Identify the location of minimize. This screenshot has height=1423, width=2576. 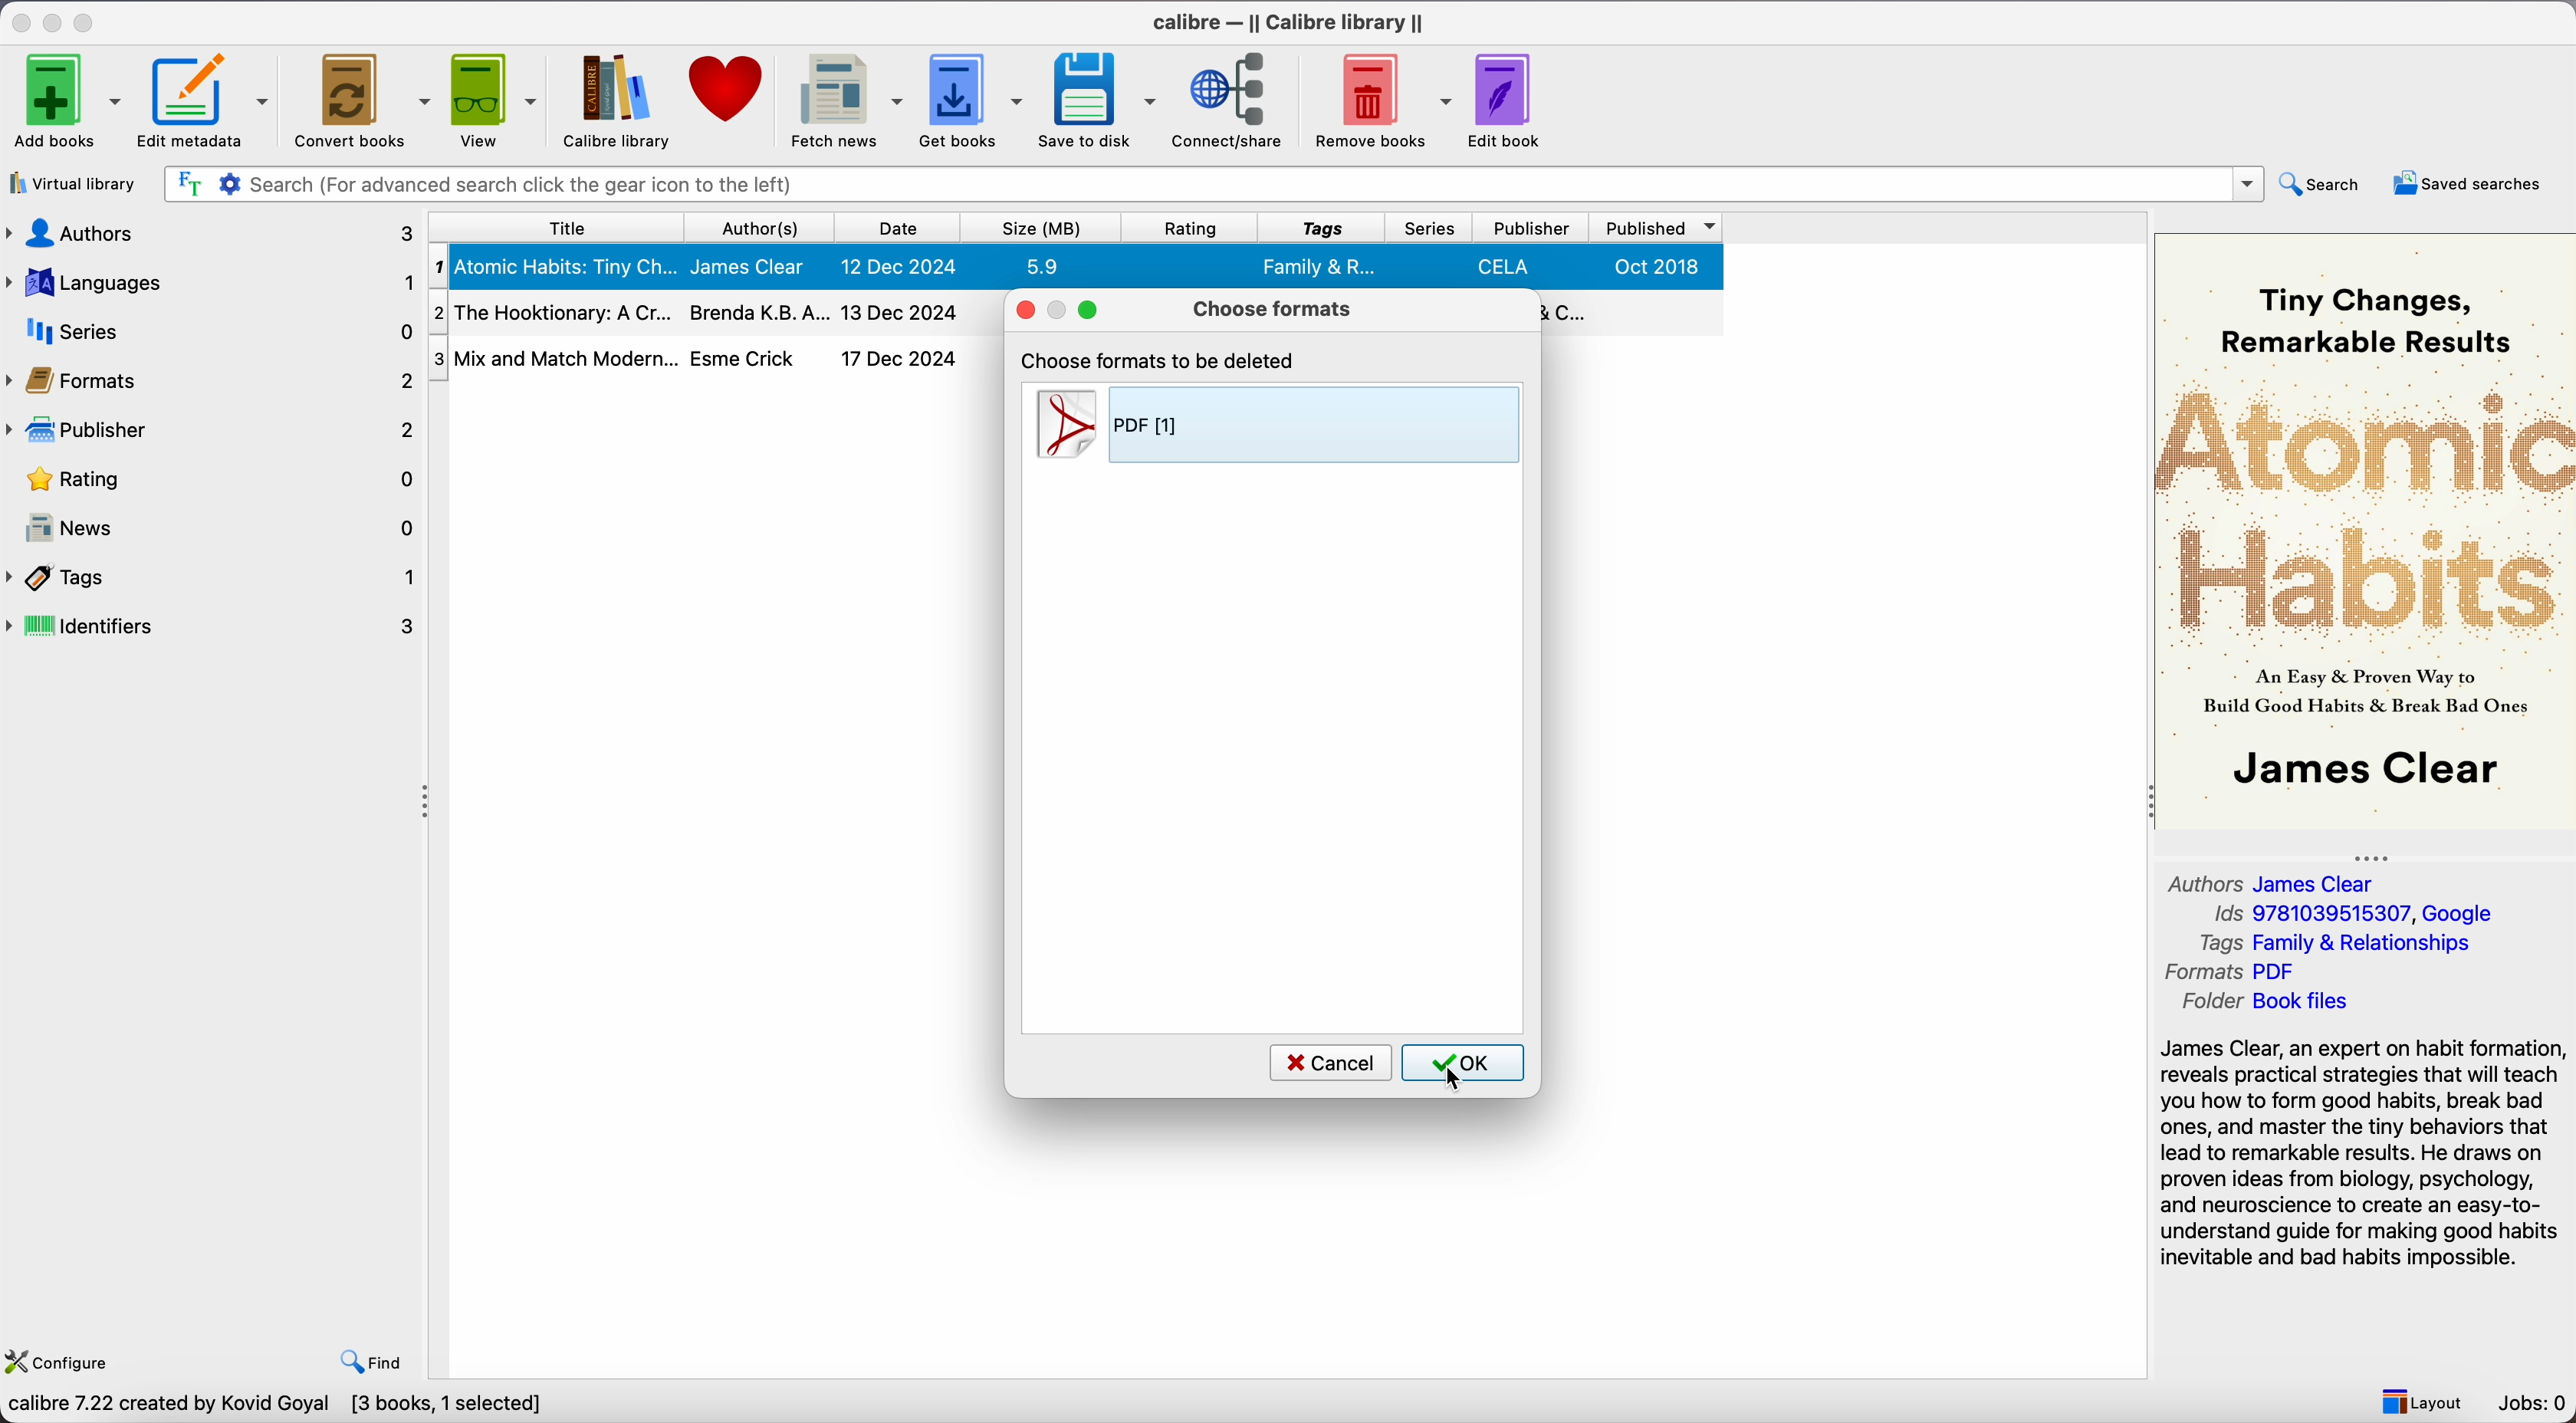
(56, 24).